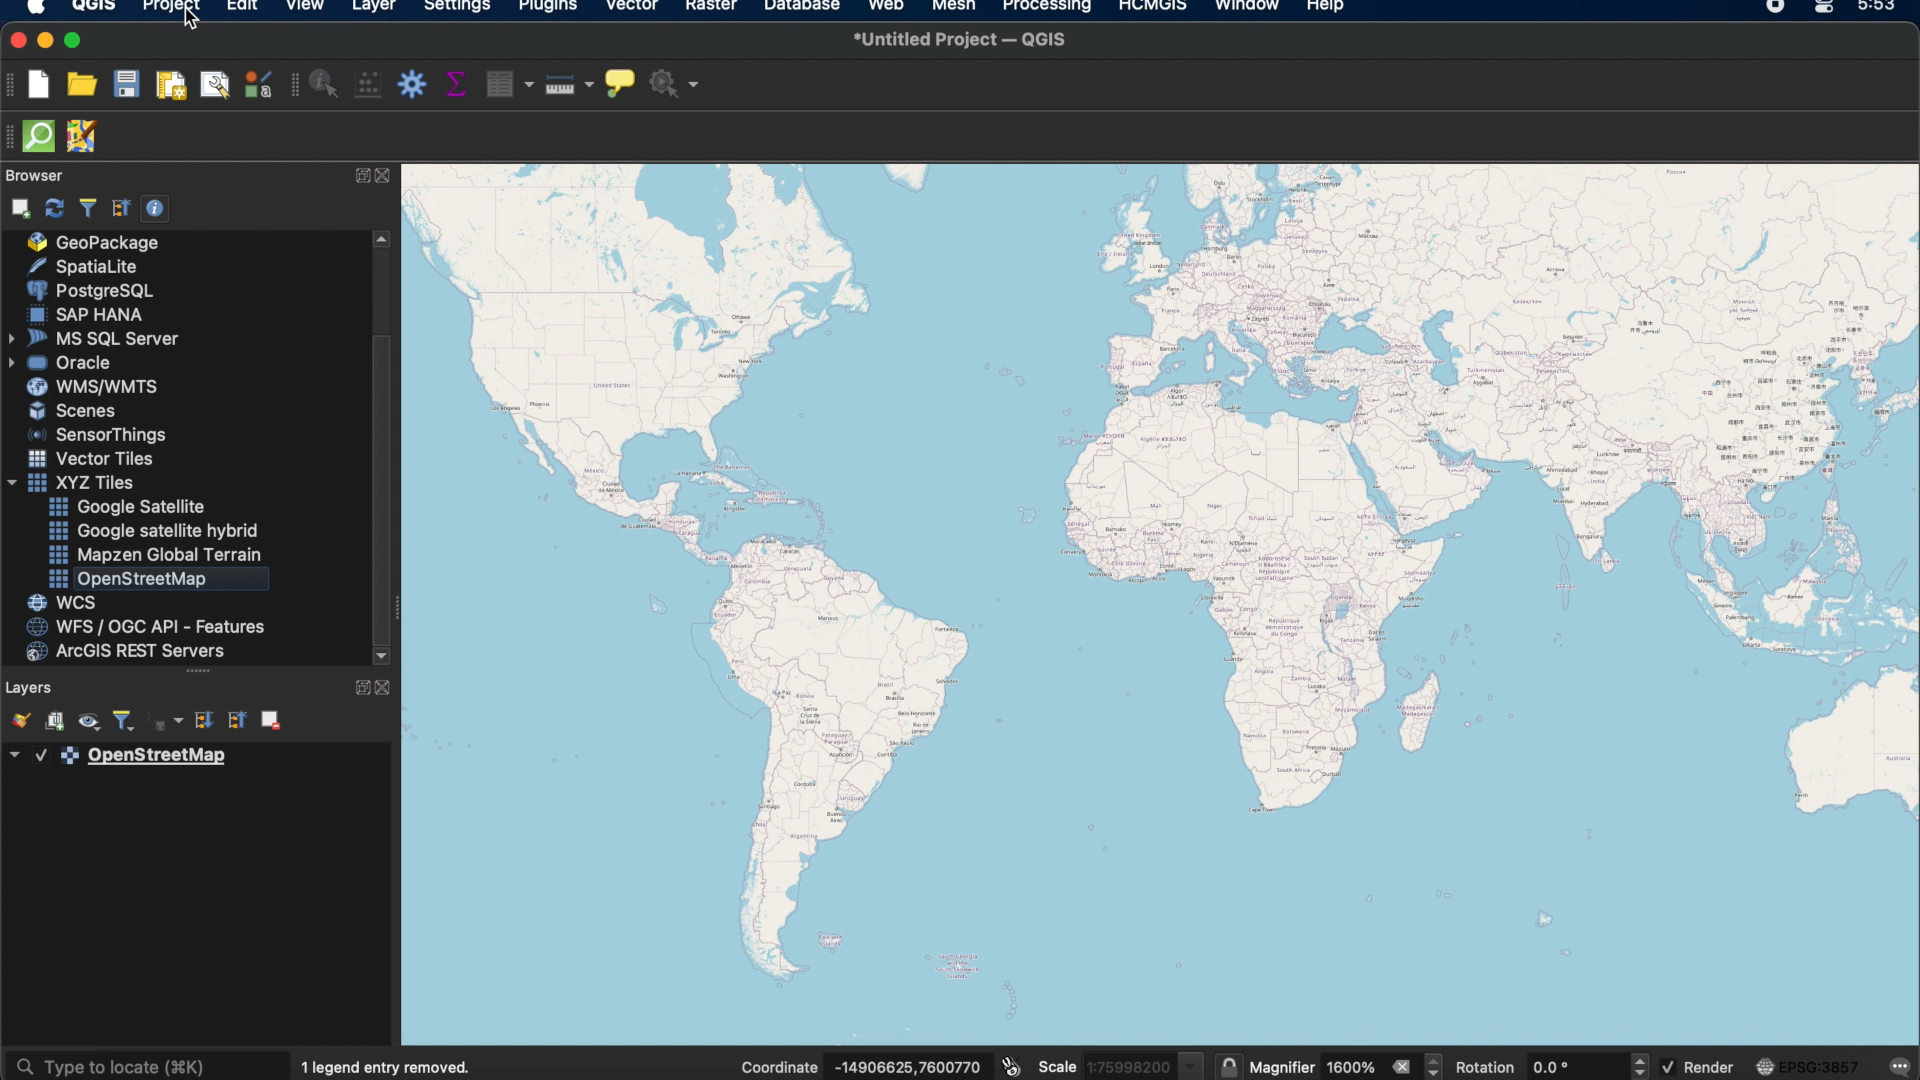 The height and width of the screenshot is (1080, 1920). What do you see at coordinates (325, 82) in the screenshot?
I see `identify features` at bounding box center [325, 82].